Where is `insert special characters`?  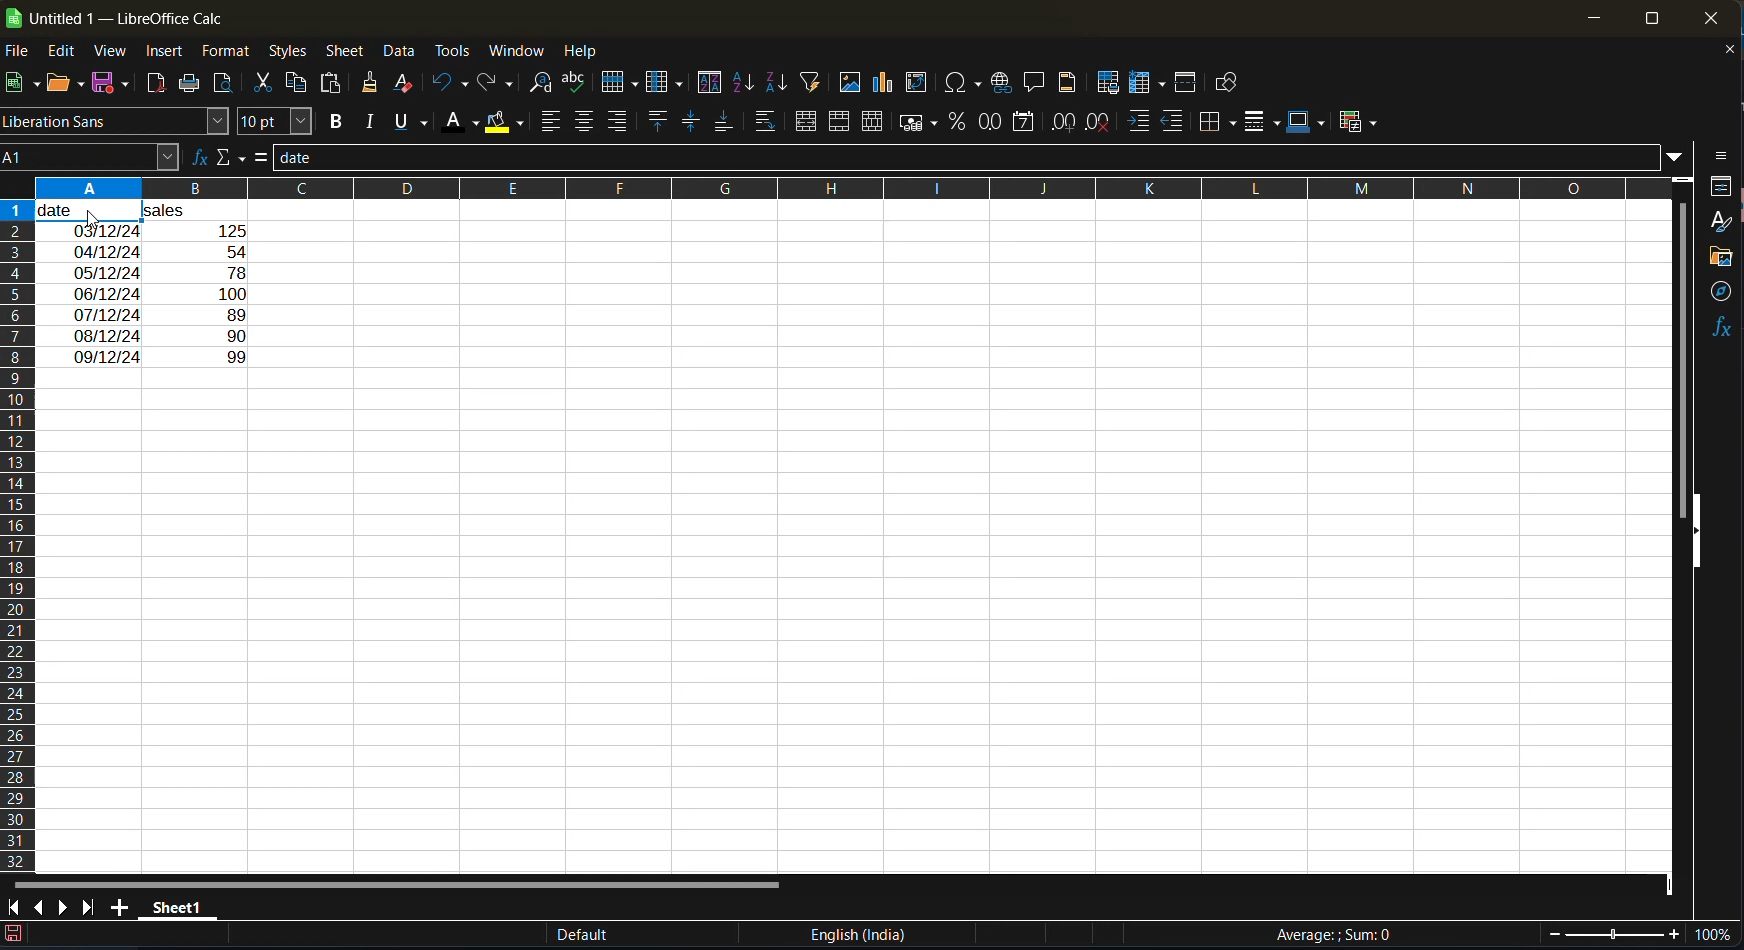 insert special characters is located at coordinates (964, 84).